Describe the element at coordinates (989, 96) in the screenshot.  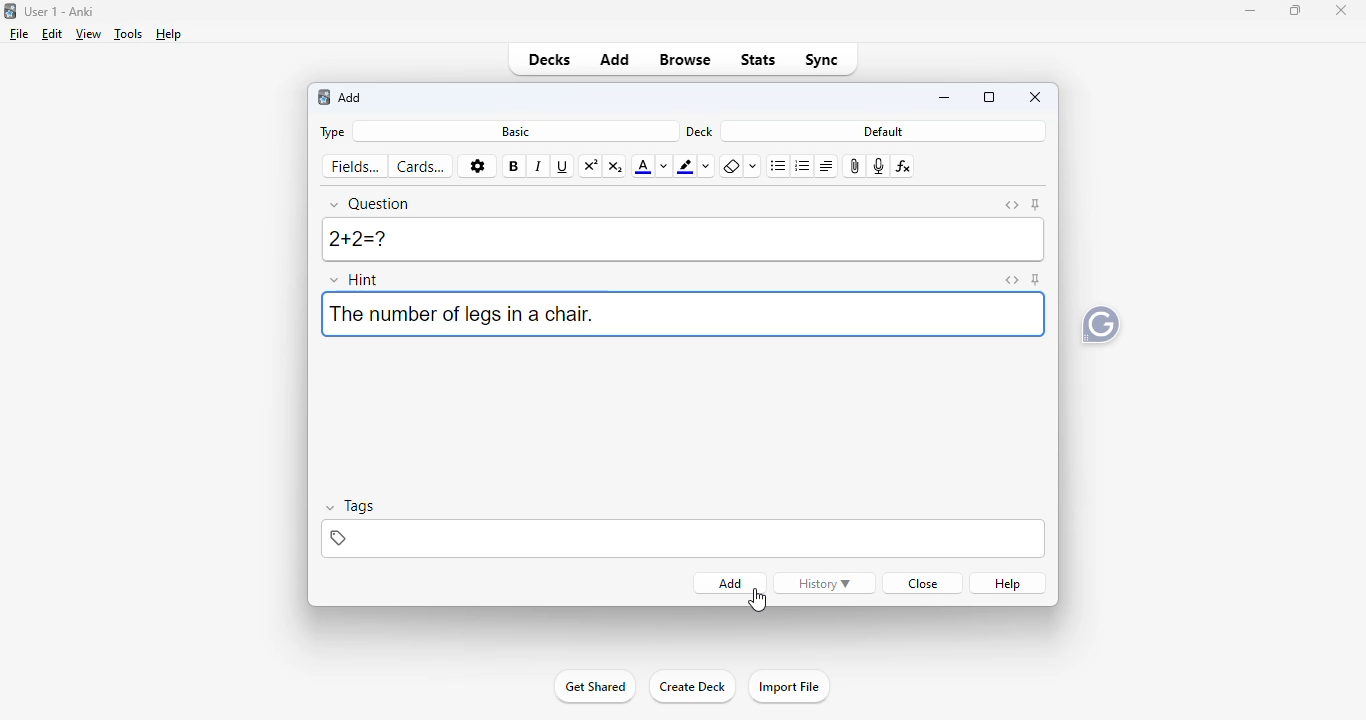
I see `maximize` at that location.